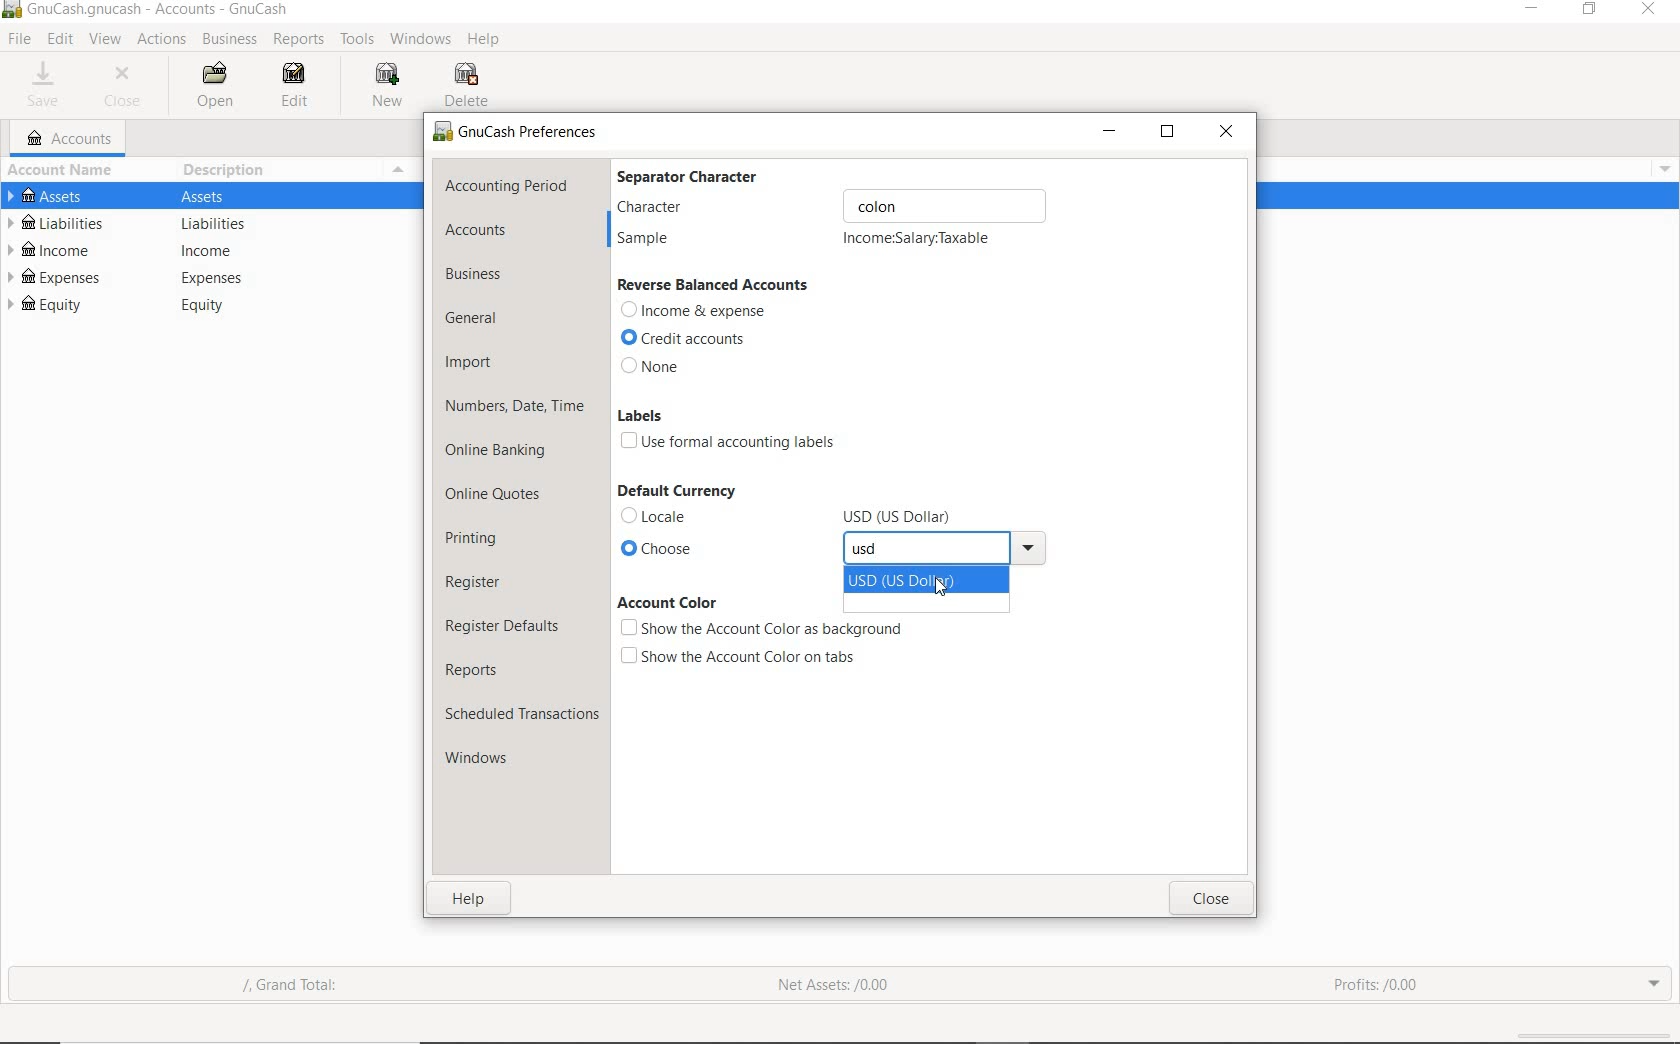 The width and height of the screenshot is (1680, 1044). I want to click on credit accounts, so click(689, 339).